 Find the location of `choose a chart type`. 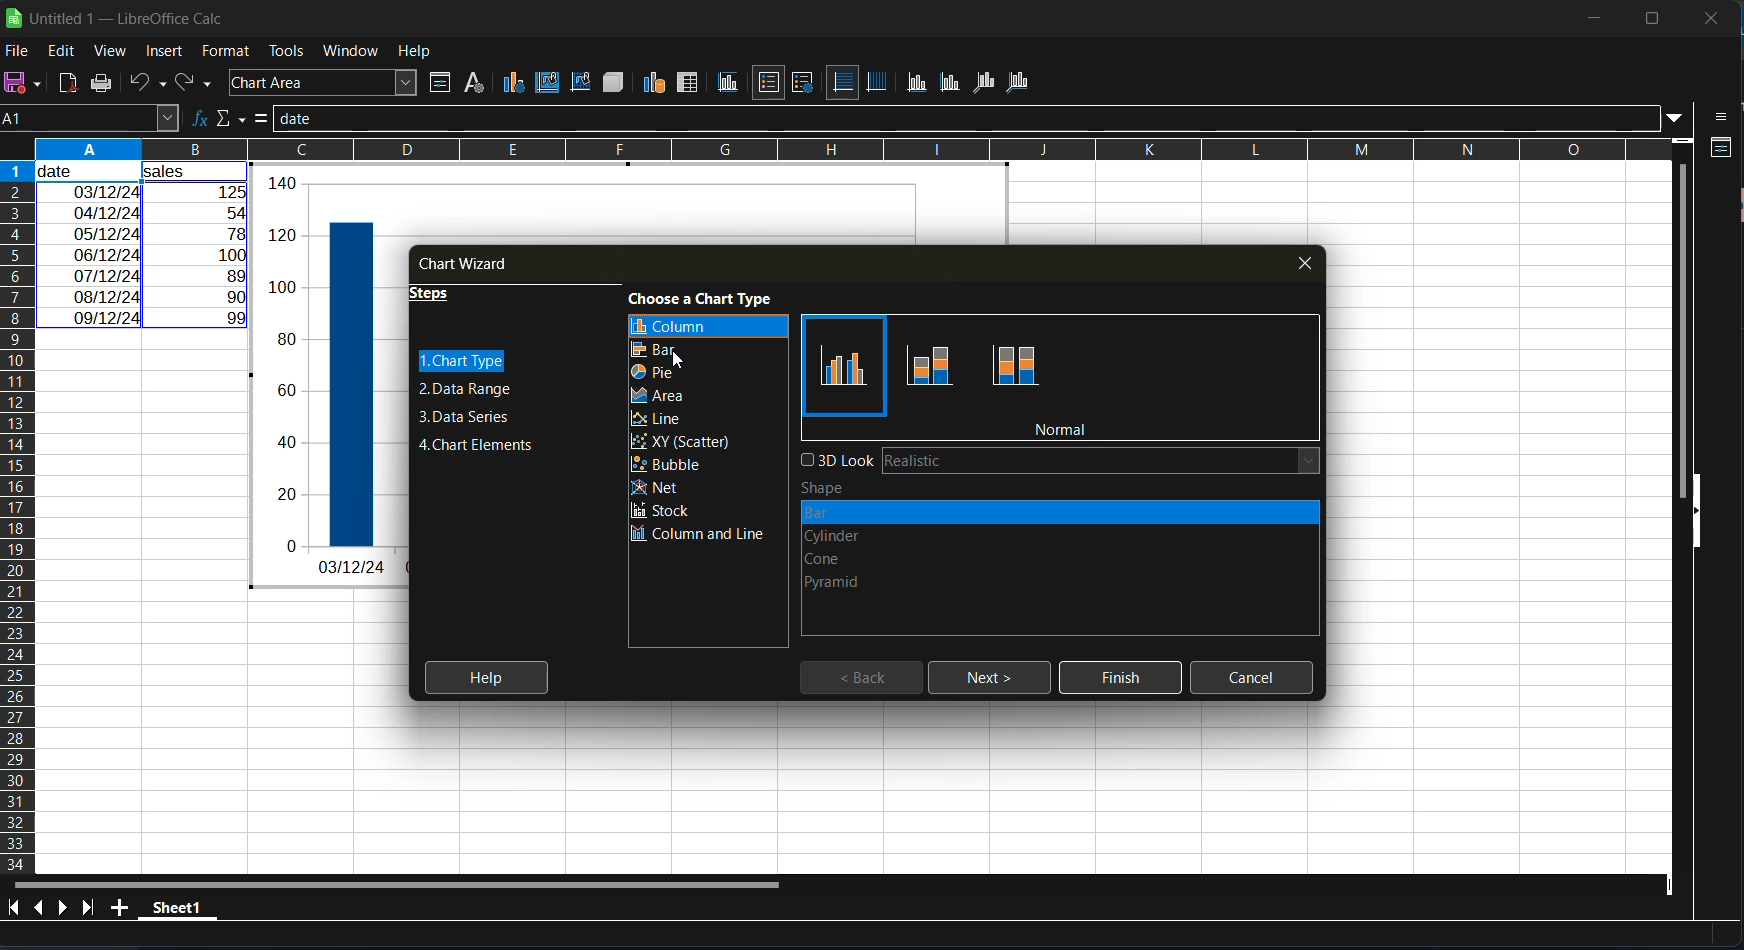

choose a chart type is located at coordinates (706, 297).